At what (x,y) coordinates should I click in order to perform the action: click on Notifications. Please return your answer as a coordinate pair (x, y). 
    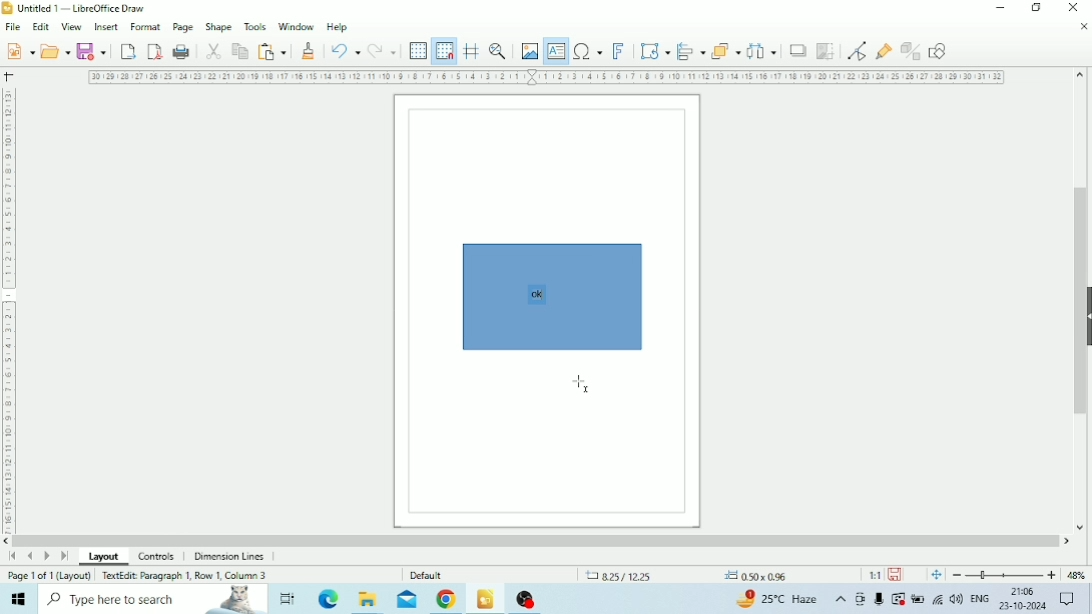
    Looking at the image, I should click on (1068, 600).